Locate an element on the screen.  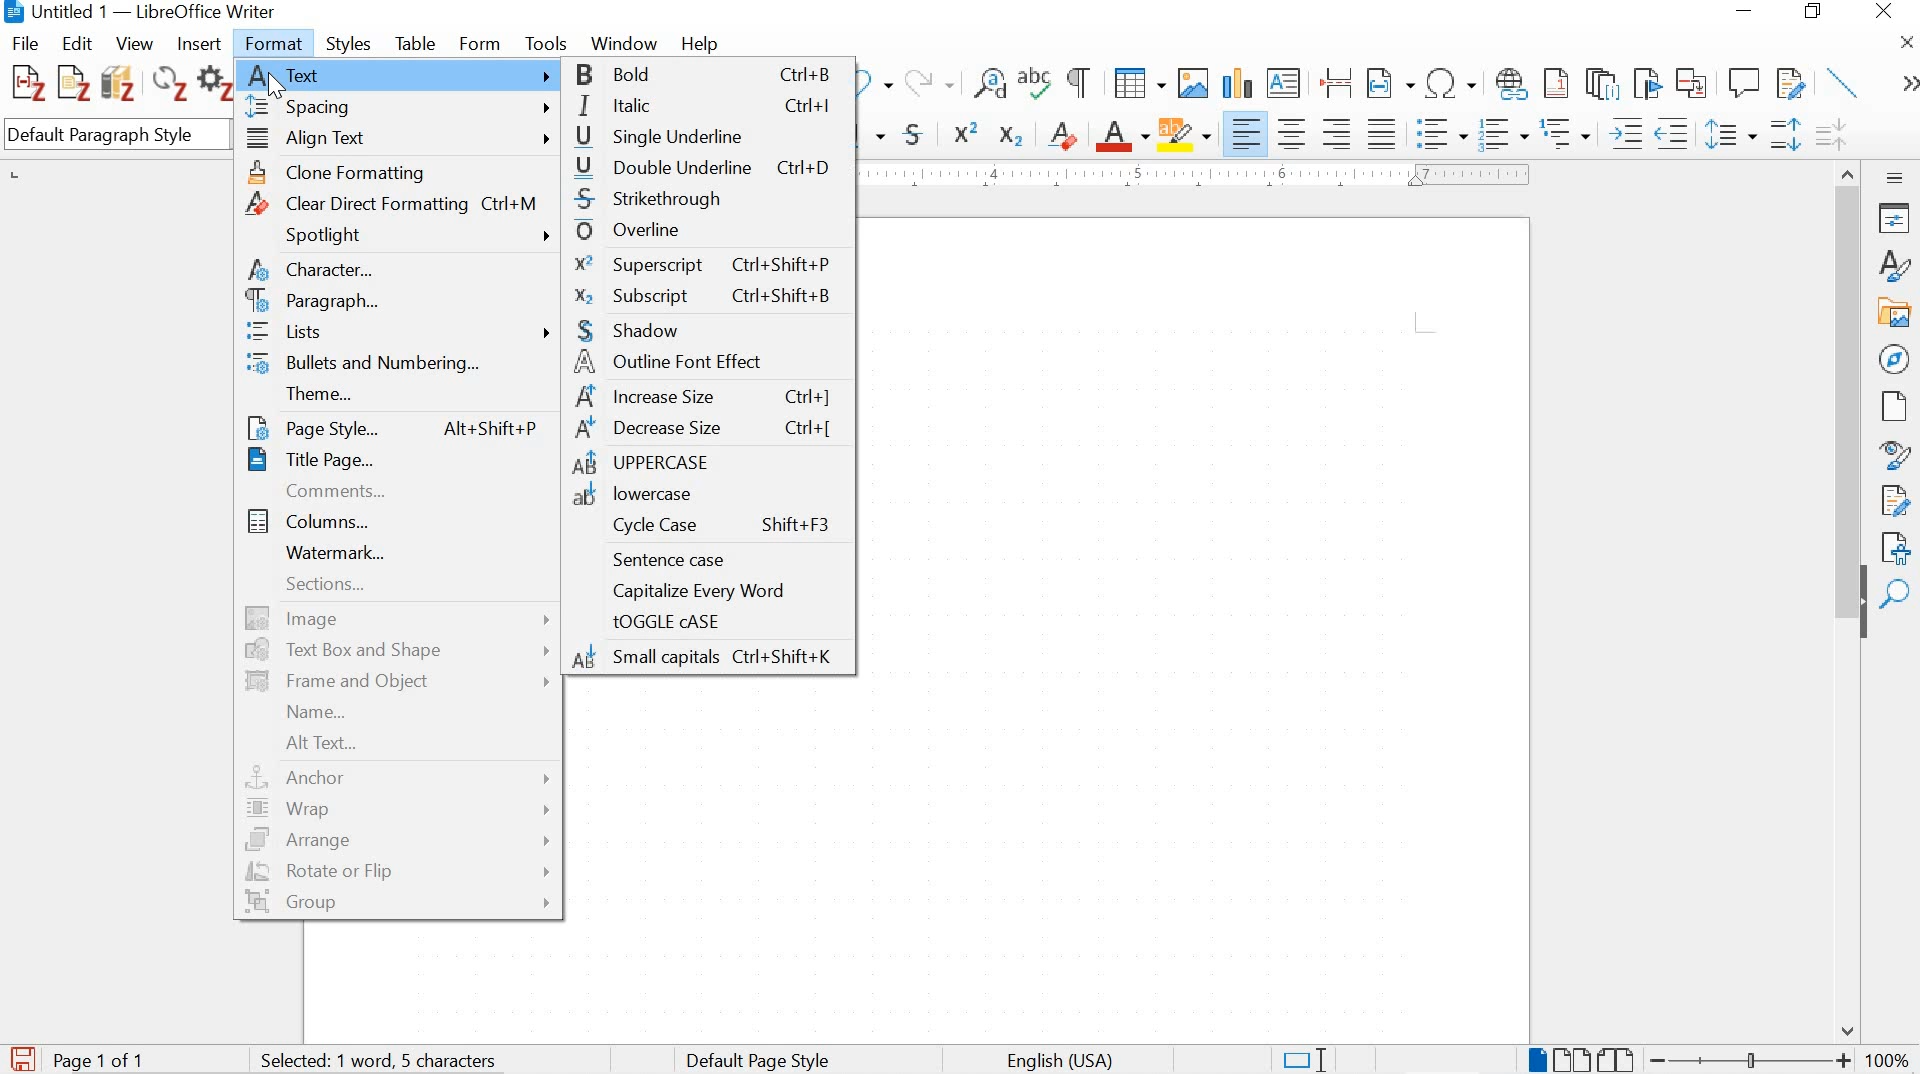
bullets and numbering is located at coordinates (400, 366).